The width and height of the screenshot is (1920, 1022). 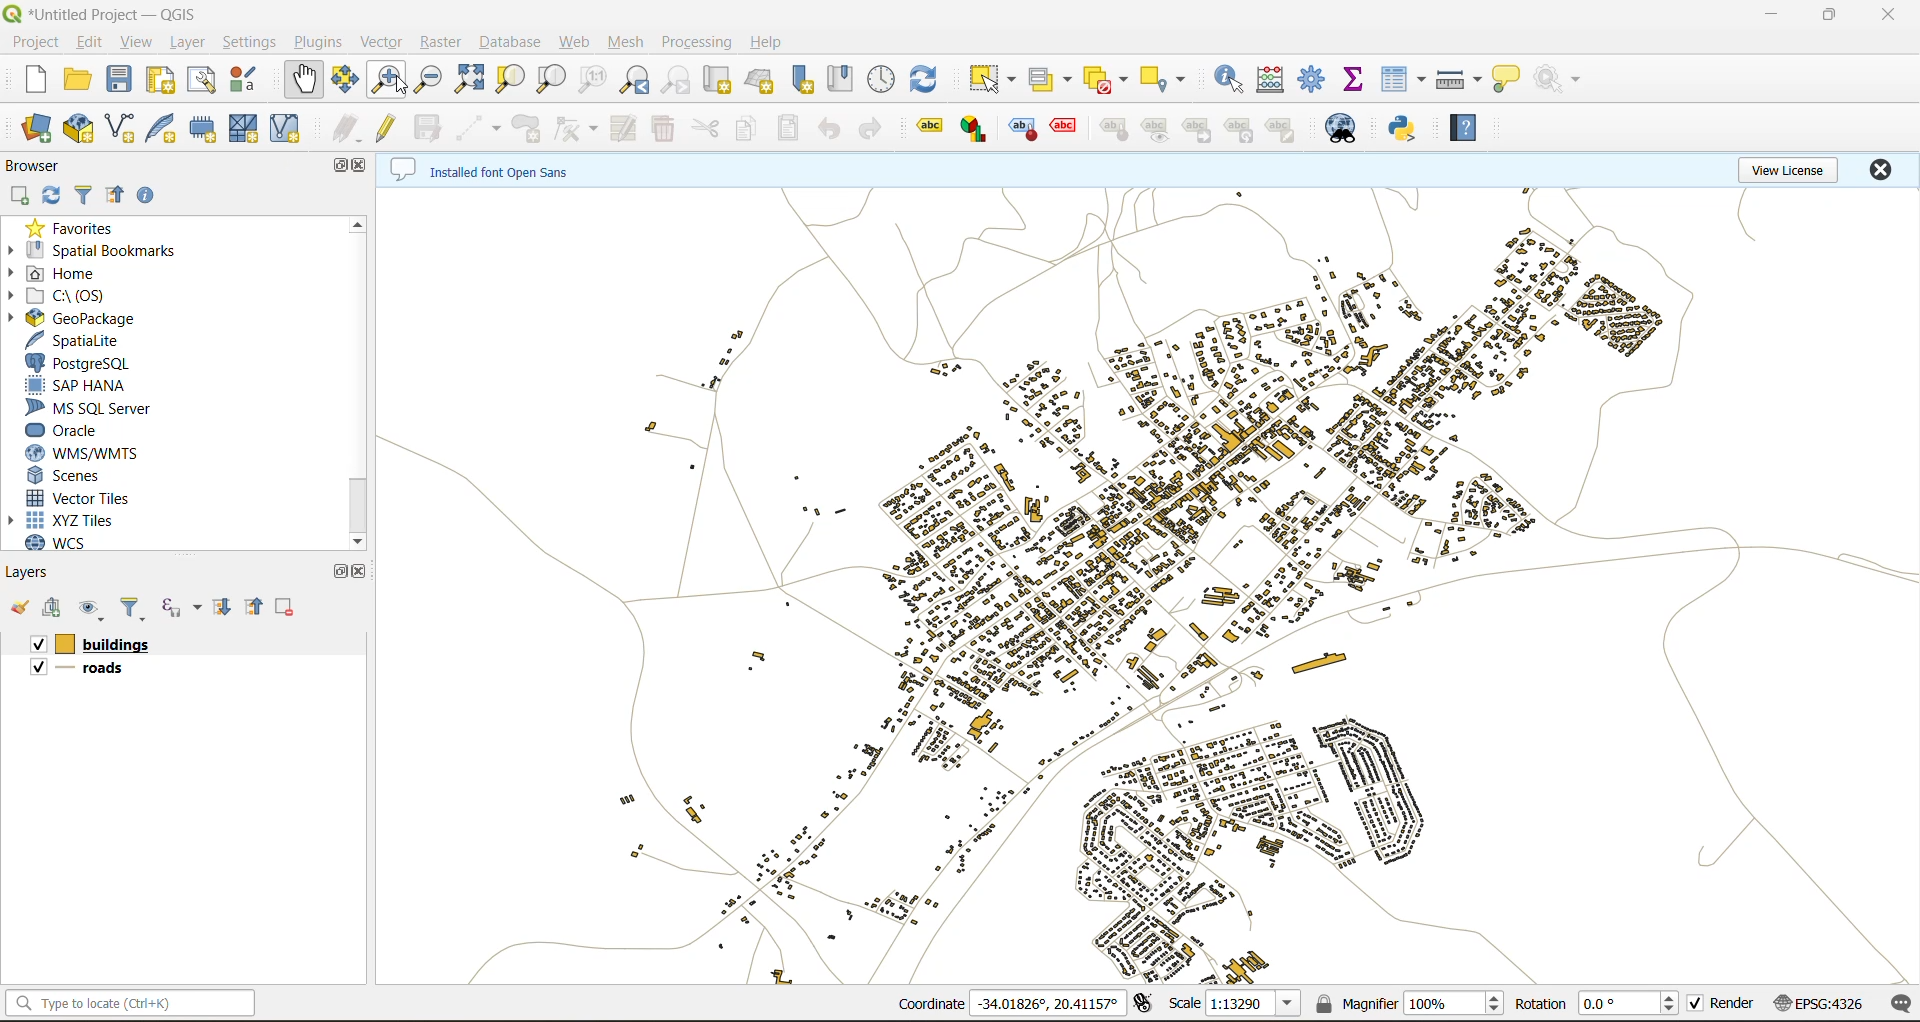 What do you see at coordinates (425, 81) in the screenshot?
I see `zoom out` at bounding box center [425, 81].